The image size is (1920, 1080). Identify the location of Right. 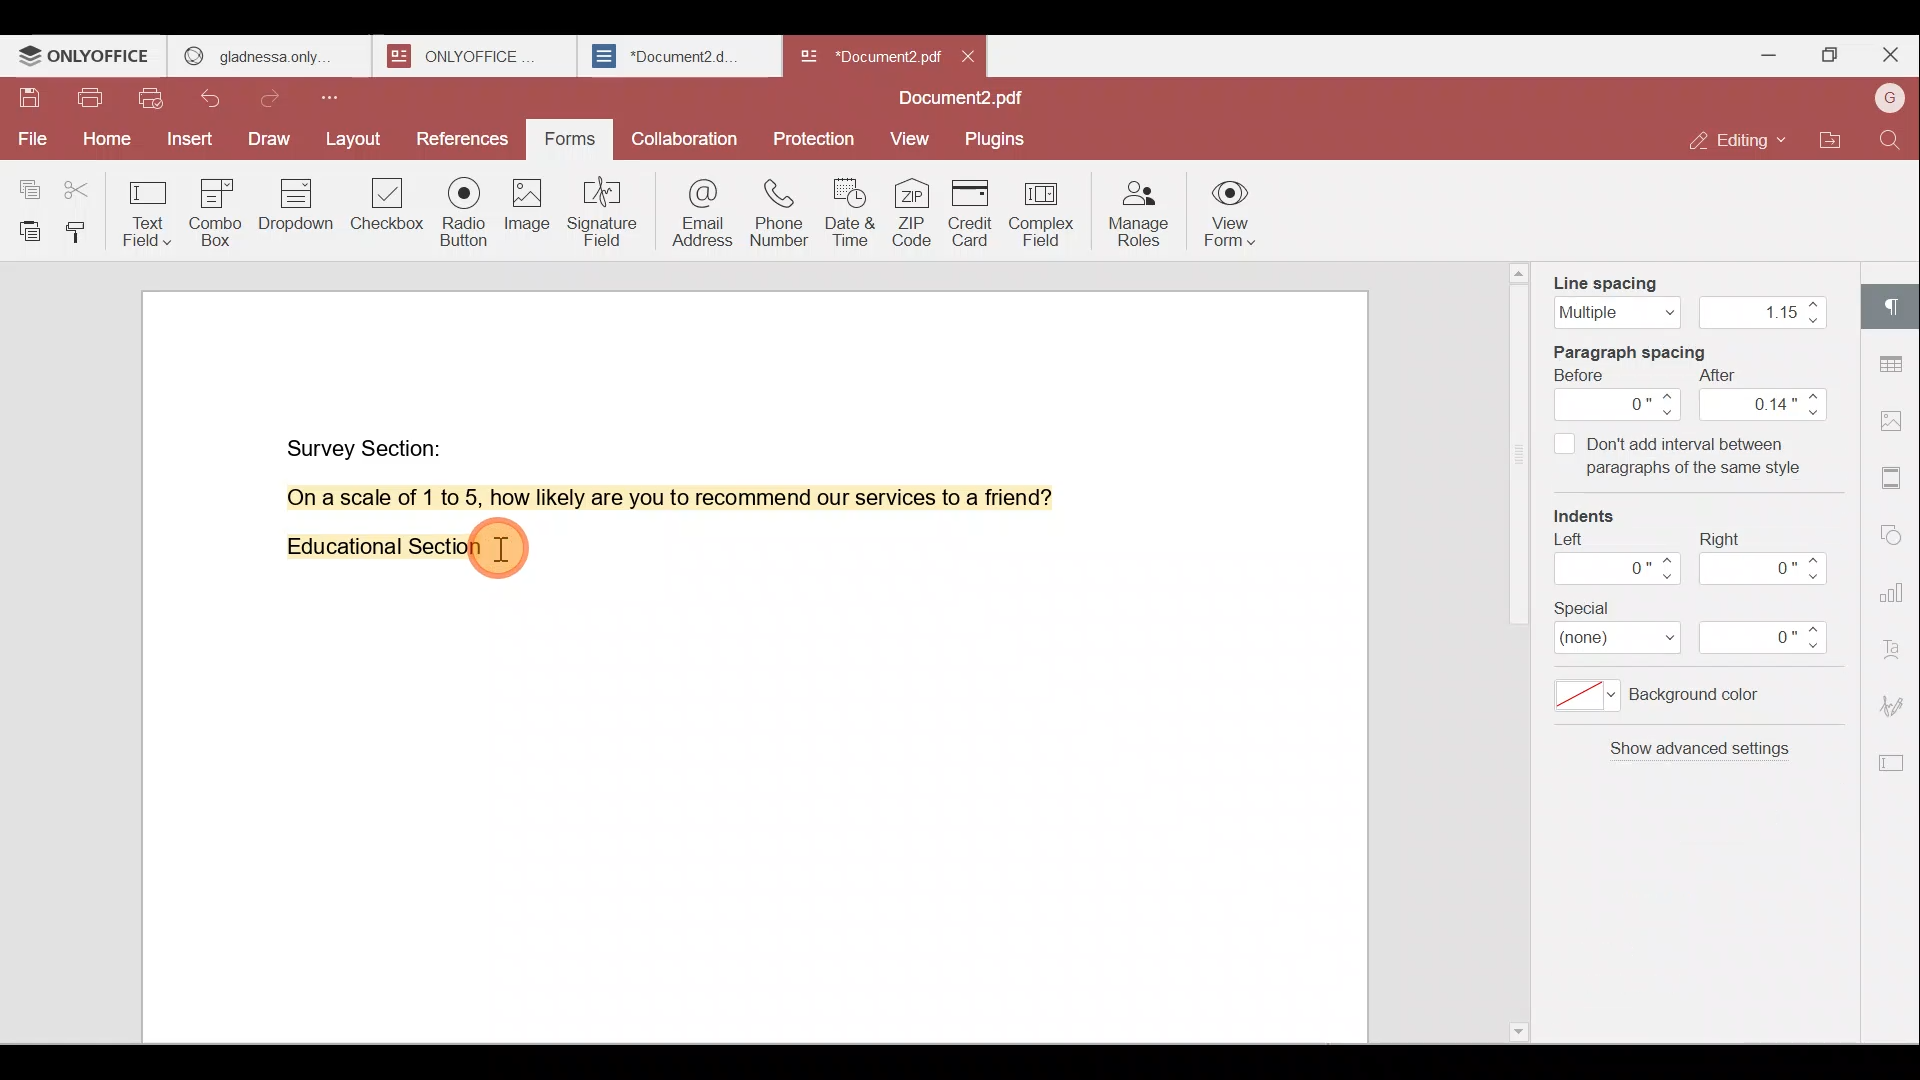
(1769, 558).